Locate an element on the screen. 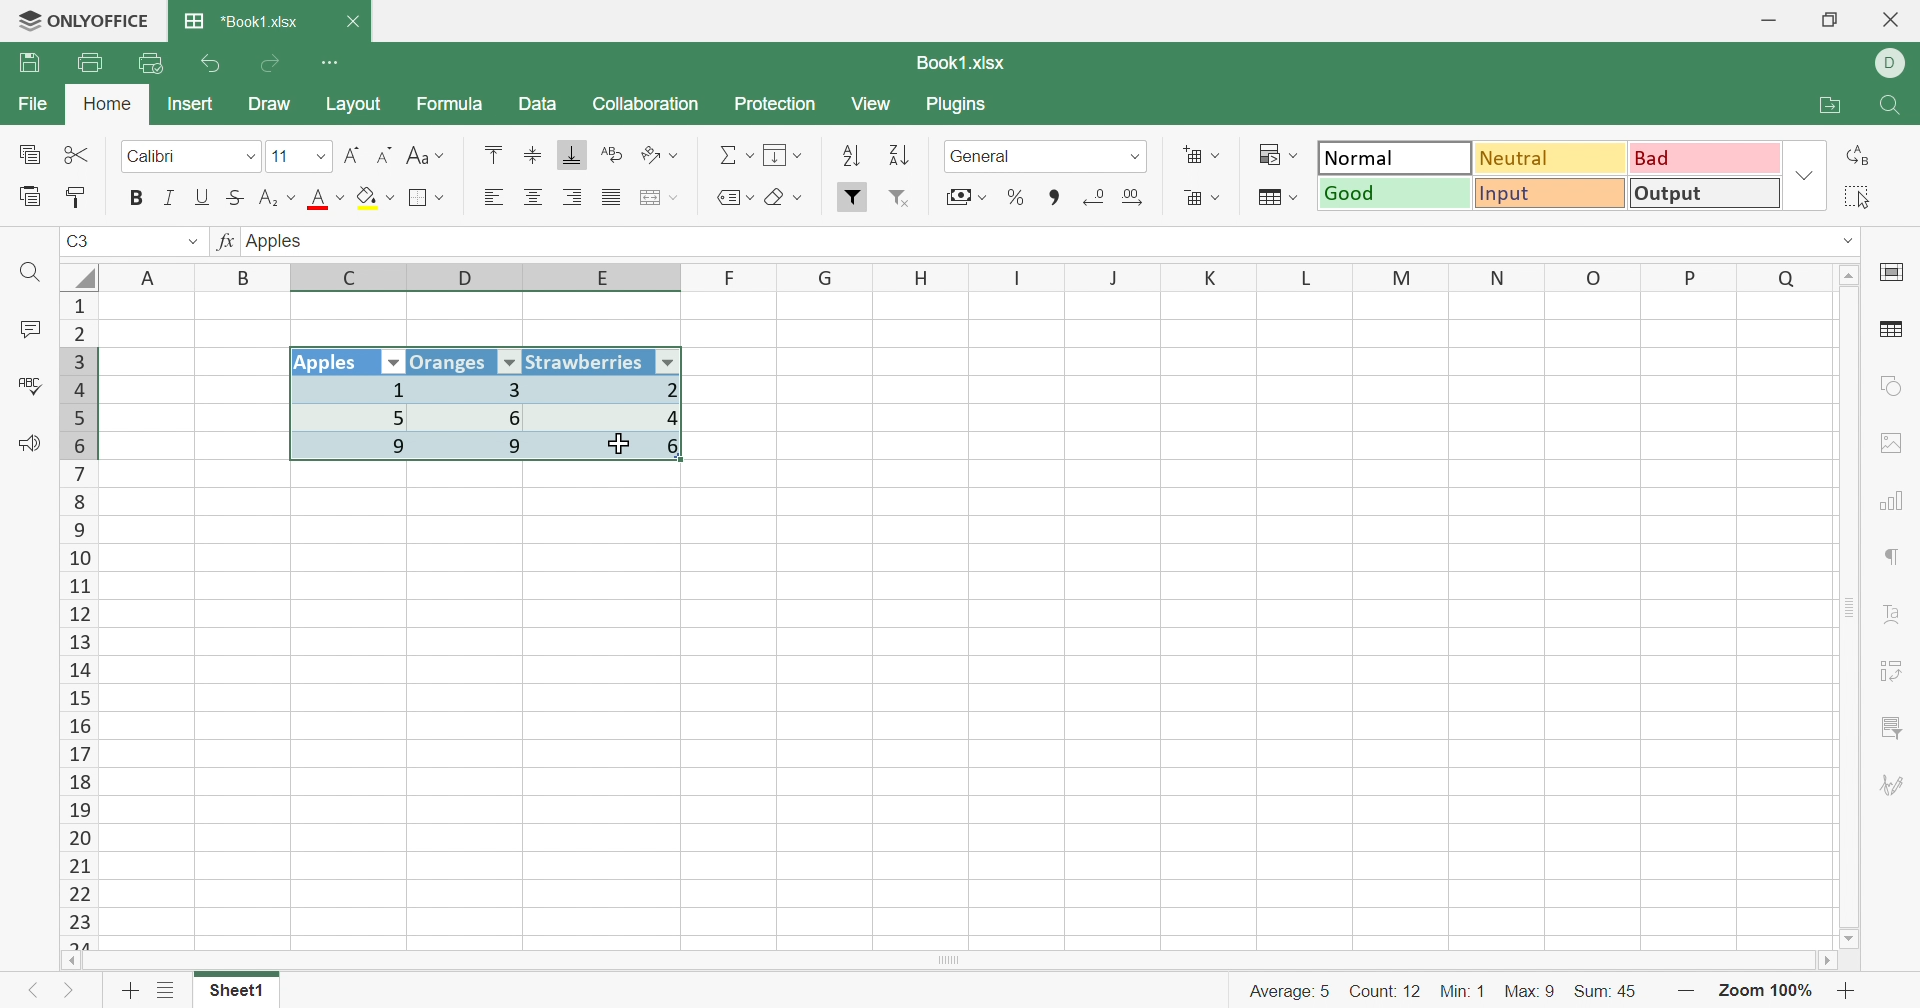 The width and height of the screenshot is (1920, 1008). Min: 1 is located at coordinates (1465, 988).